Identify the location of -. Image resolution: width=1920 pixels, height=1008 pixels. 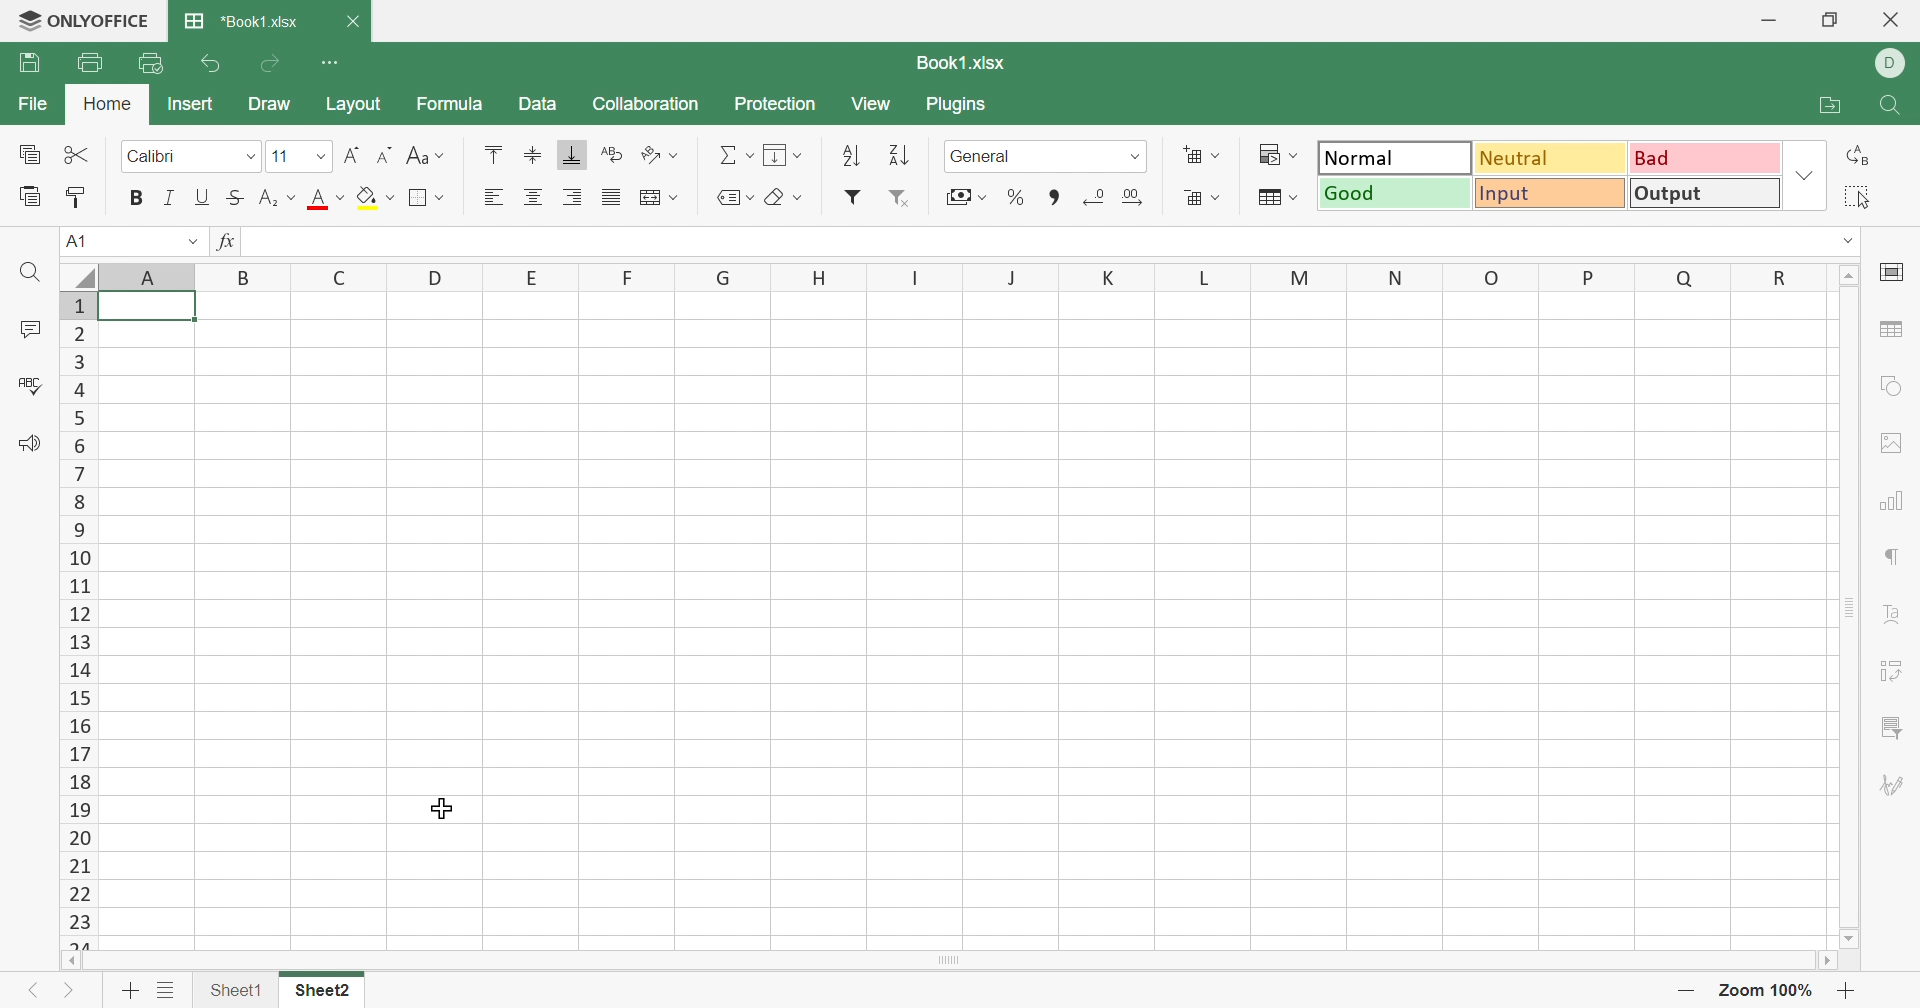
(1685, 992).